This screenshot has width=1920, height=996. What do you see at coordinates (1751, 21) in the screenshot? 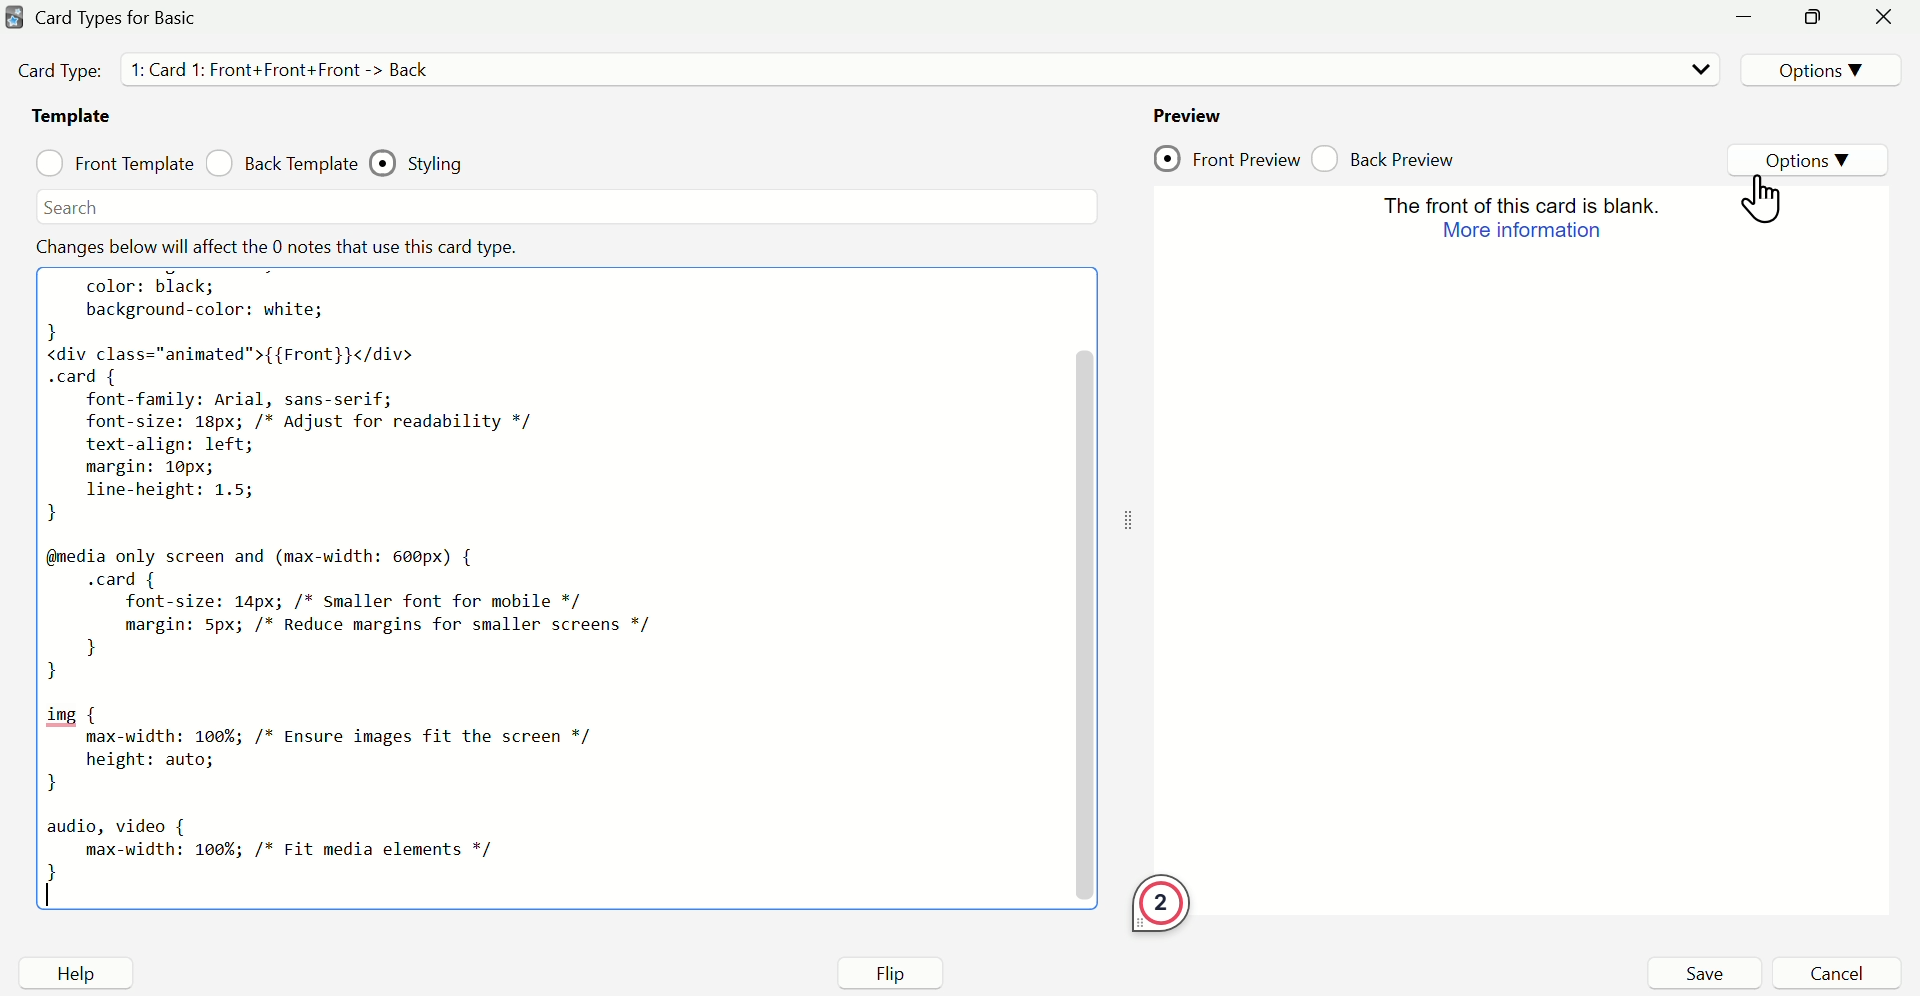
I see `minimize` at bounding box center [1751, 21].